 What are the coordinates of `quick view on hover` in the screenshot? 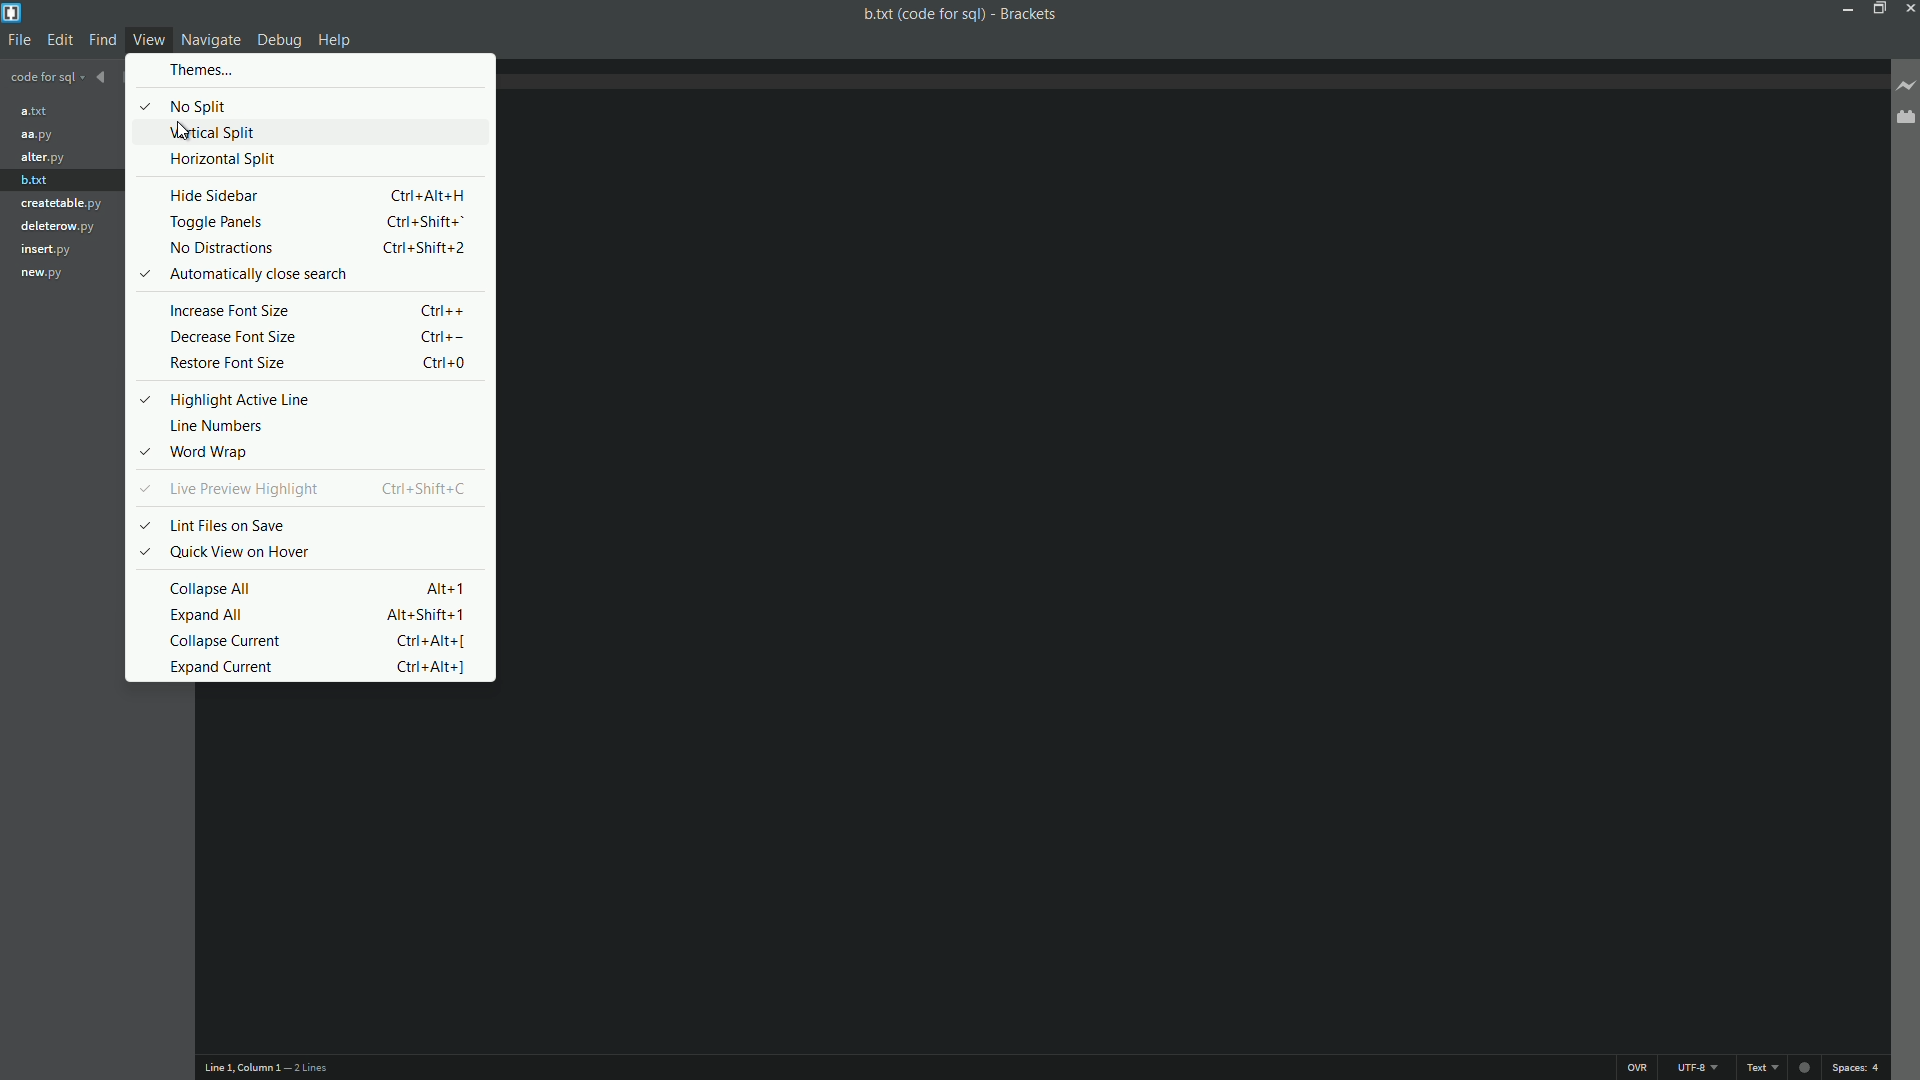 It's located at (323, 552).